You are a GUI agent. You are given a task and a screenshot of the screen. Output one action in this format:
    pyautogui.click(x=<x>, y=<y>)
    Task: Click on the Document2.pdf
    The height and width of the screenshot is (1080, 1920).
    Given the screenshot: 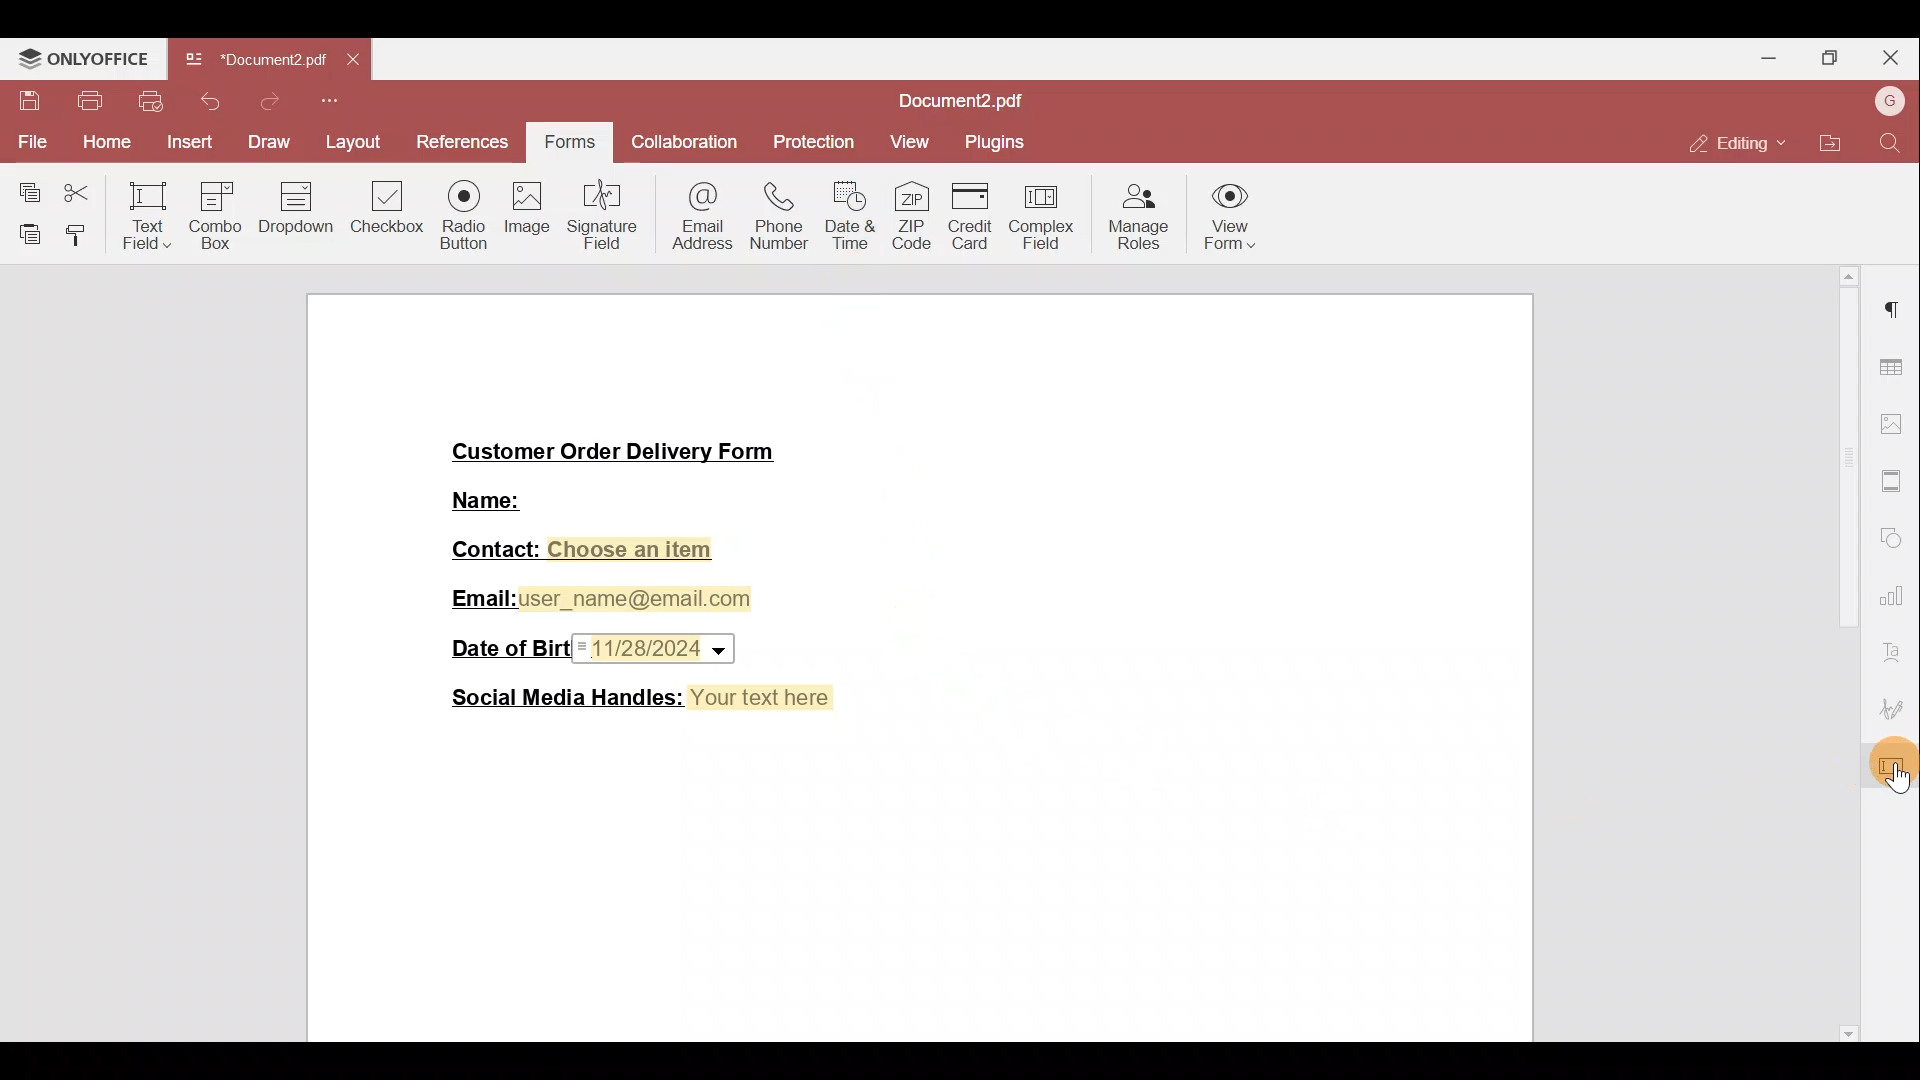 What is the action you would take?
    pyautogui.click(x=949, y=101)
    